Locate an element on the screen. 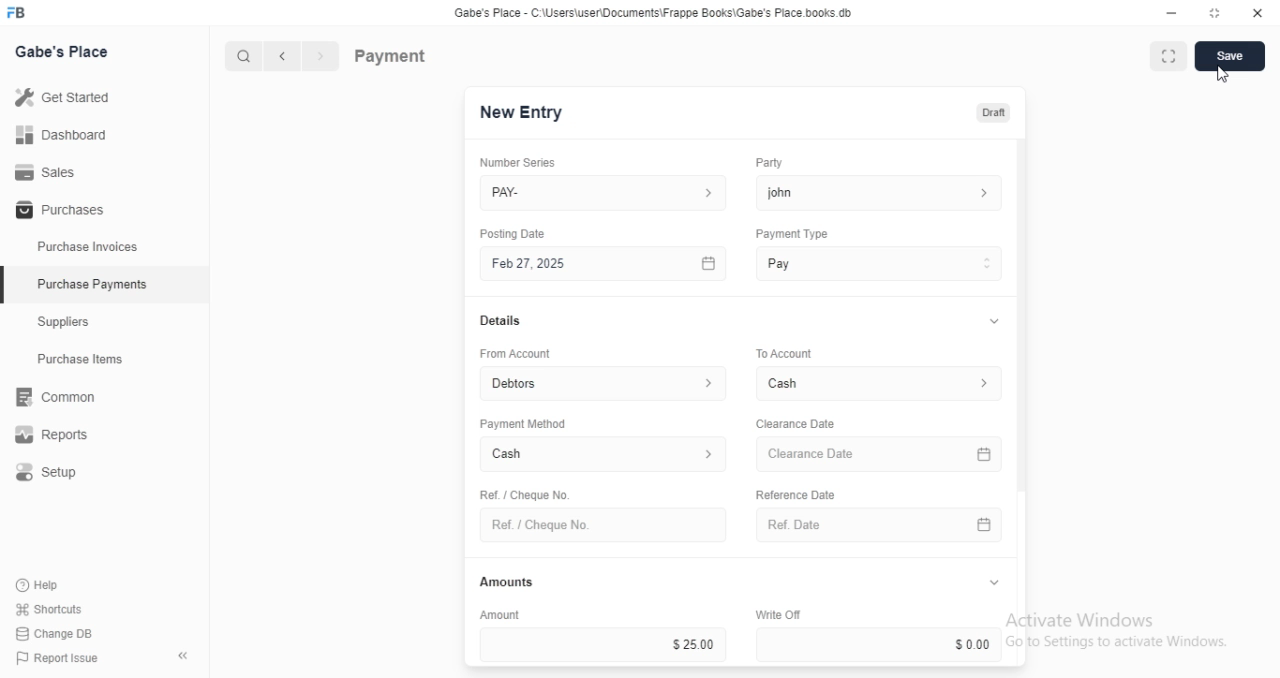 The height and width of the screenshot is (678, 1280). collapse sidebar is located at coordinates (182, 655).